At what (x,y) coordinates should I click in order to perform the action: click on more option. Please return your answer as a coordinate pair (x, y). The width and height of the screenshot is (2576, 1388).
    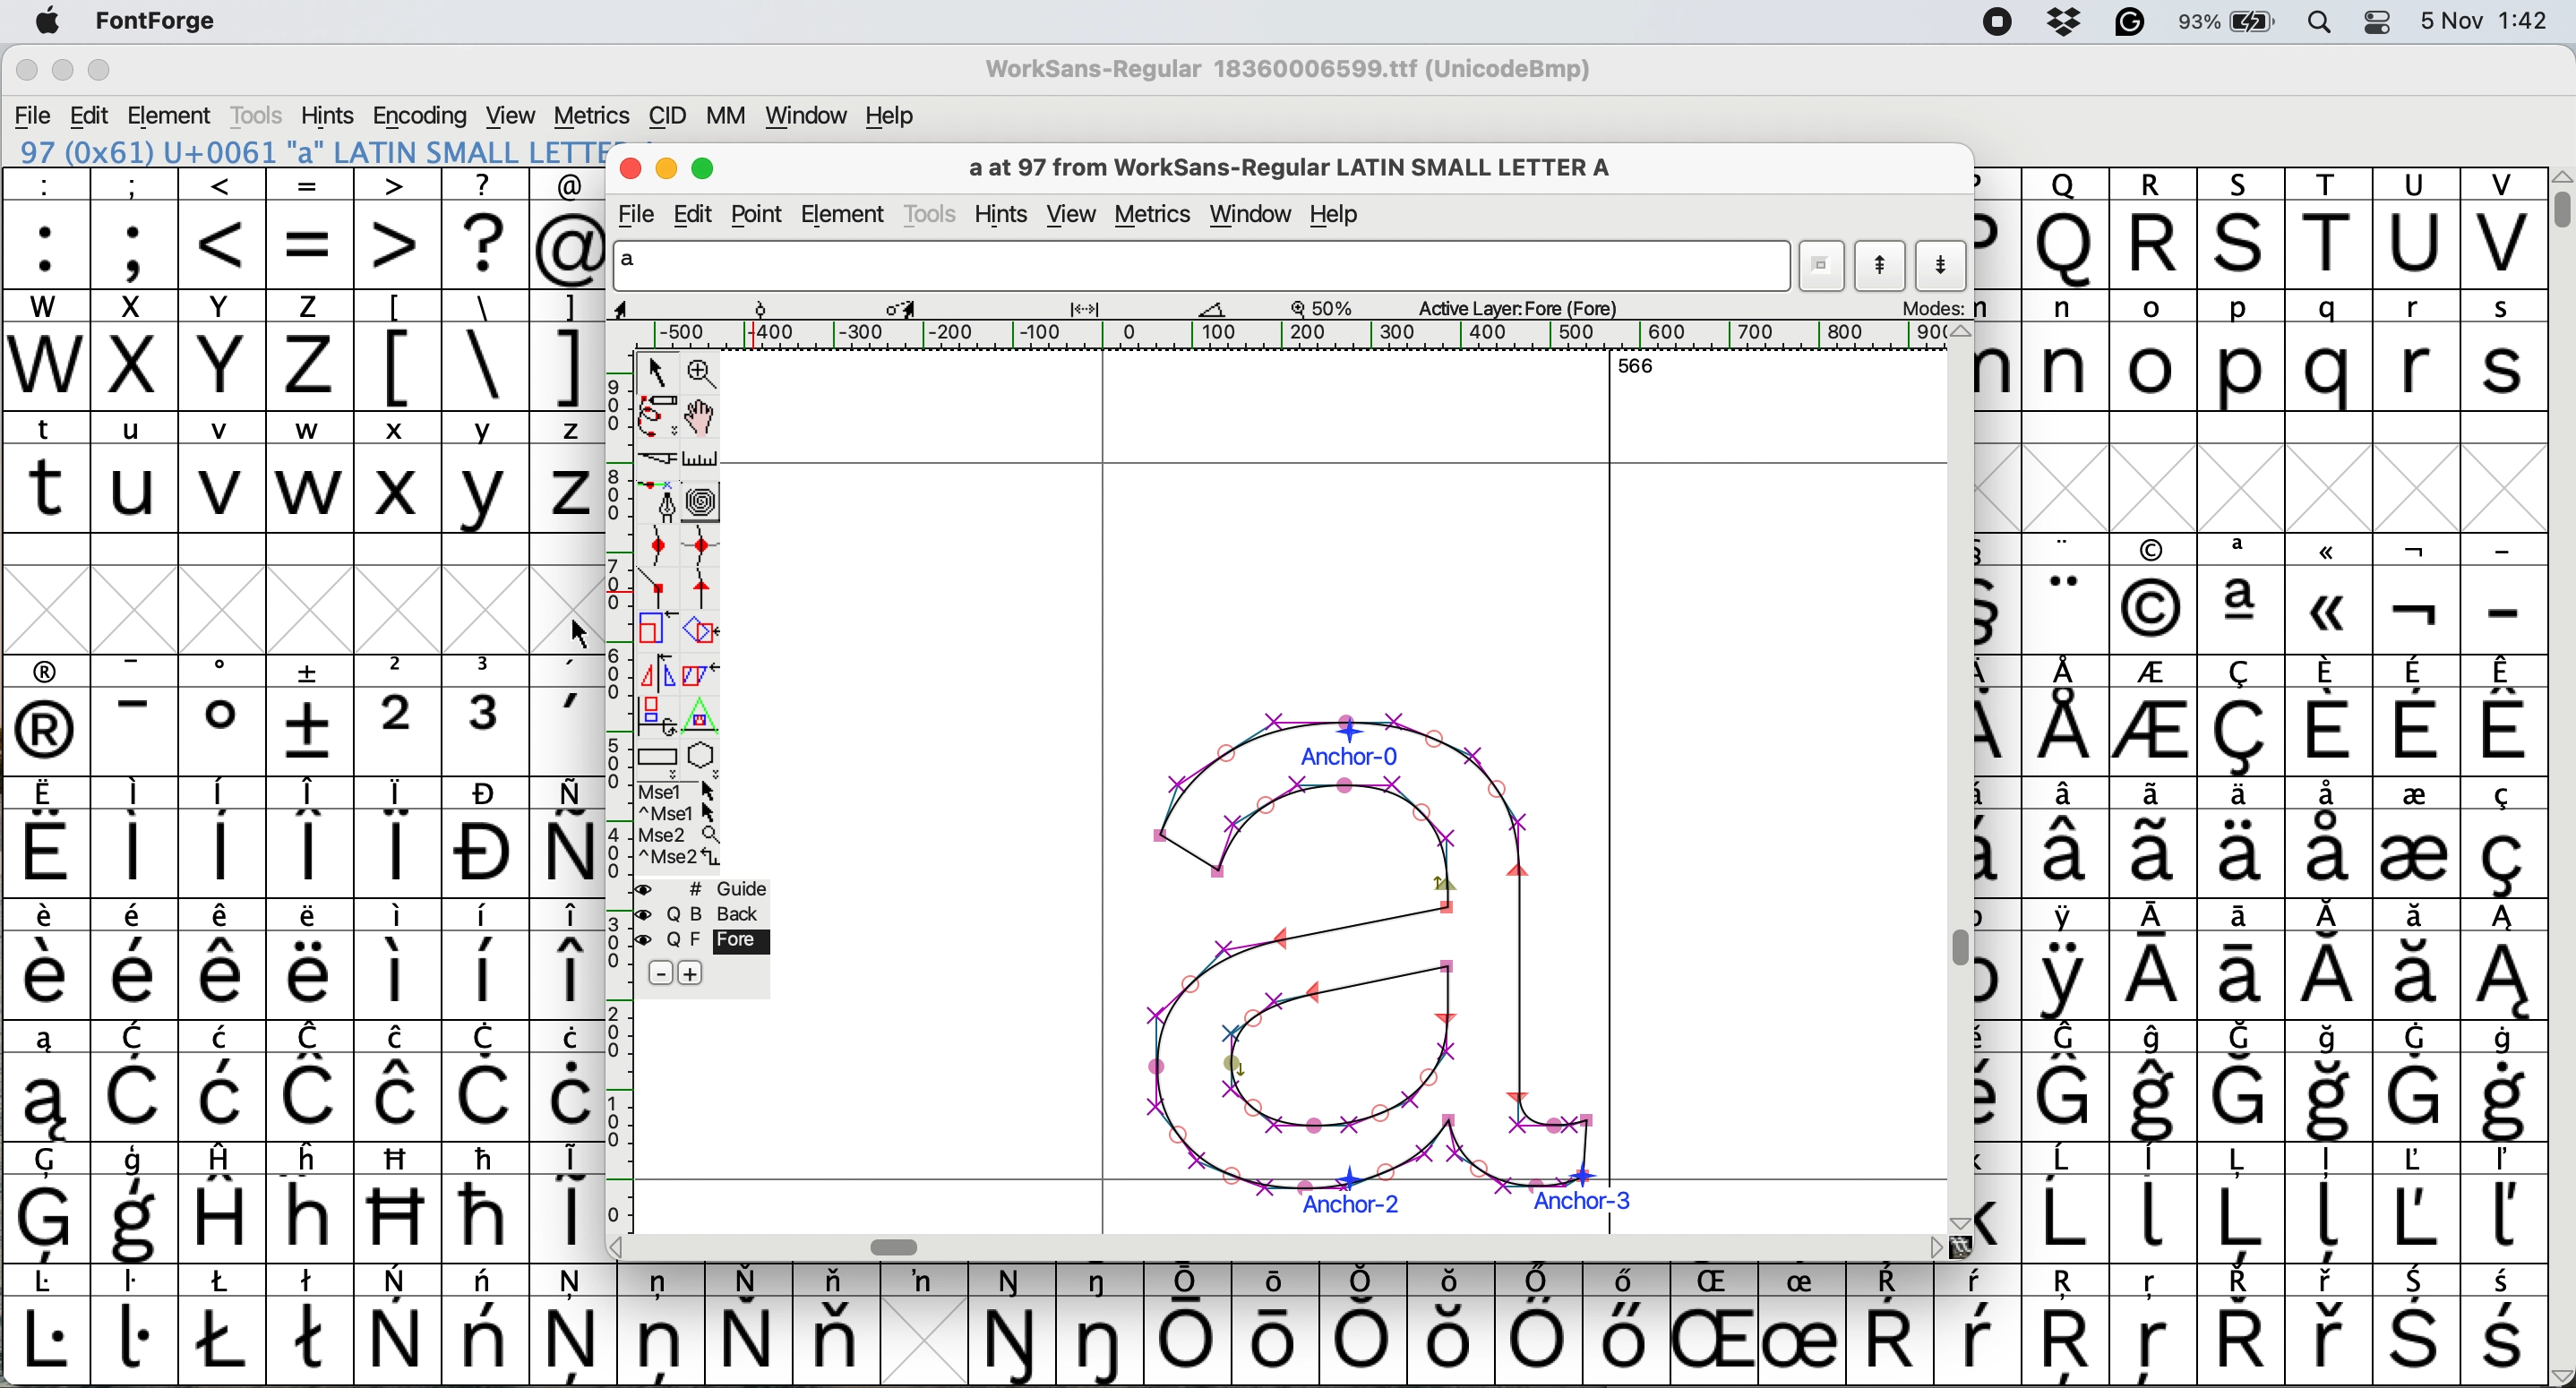
    Looking at the image, I should click on (678, 825).